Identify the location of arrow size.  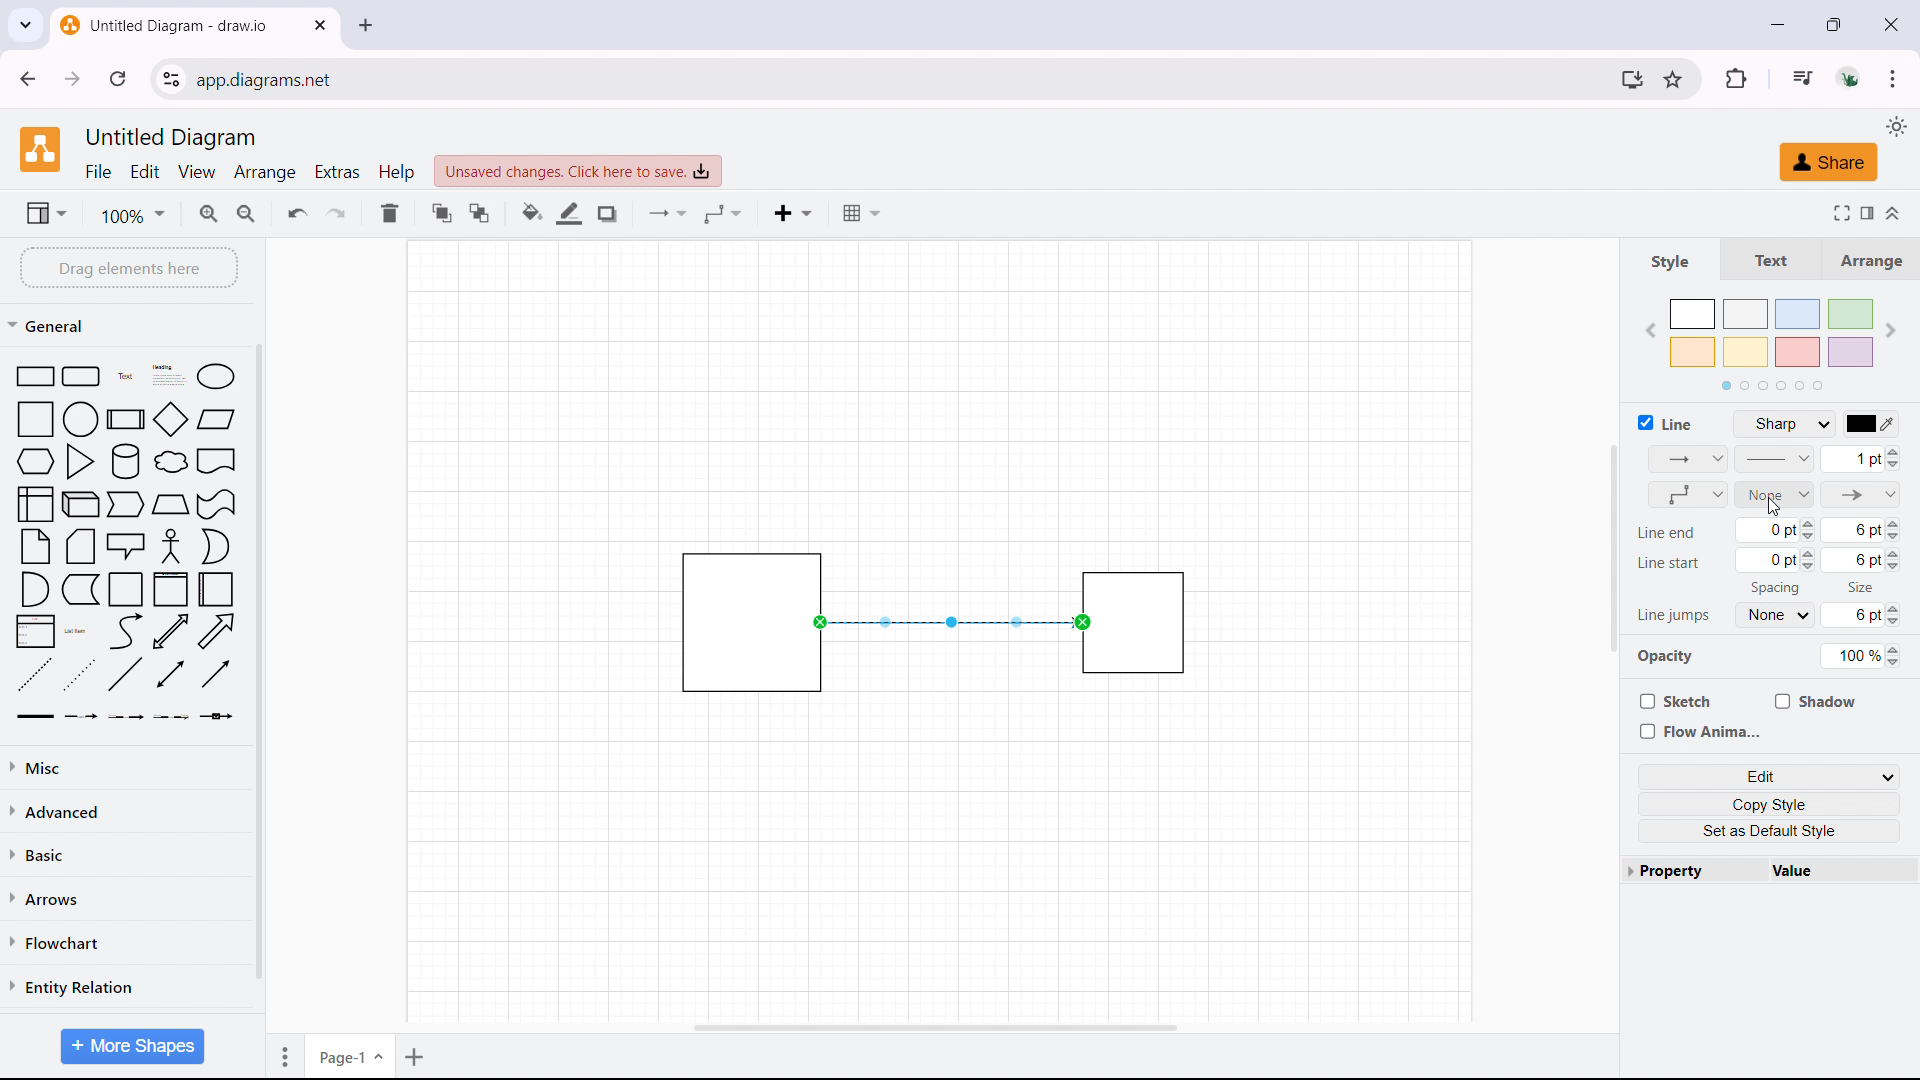
(1860, 459).